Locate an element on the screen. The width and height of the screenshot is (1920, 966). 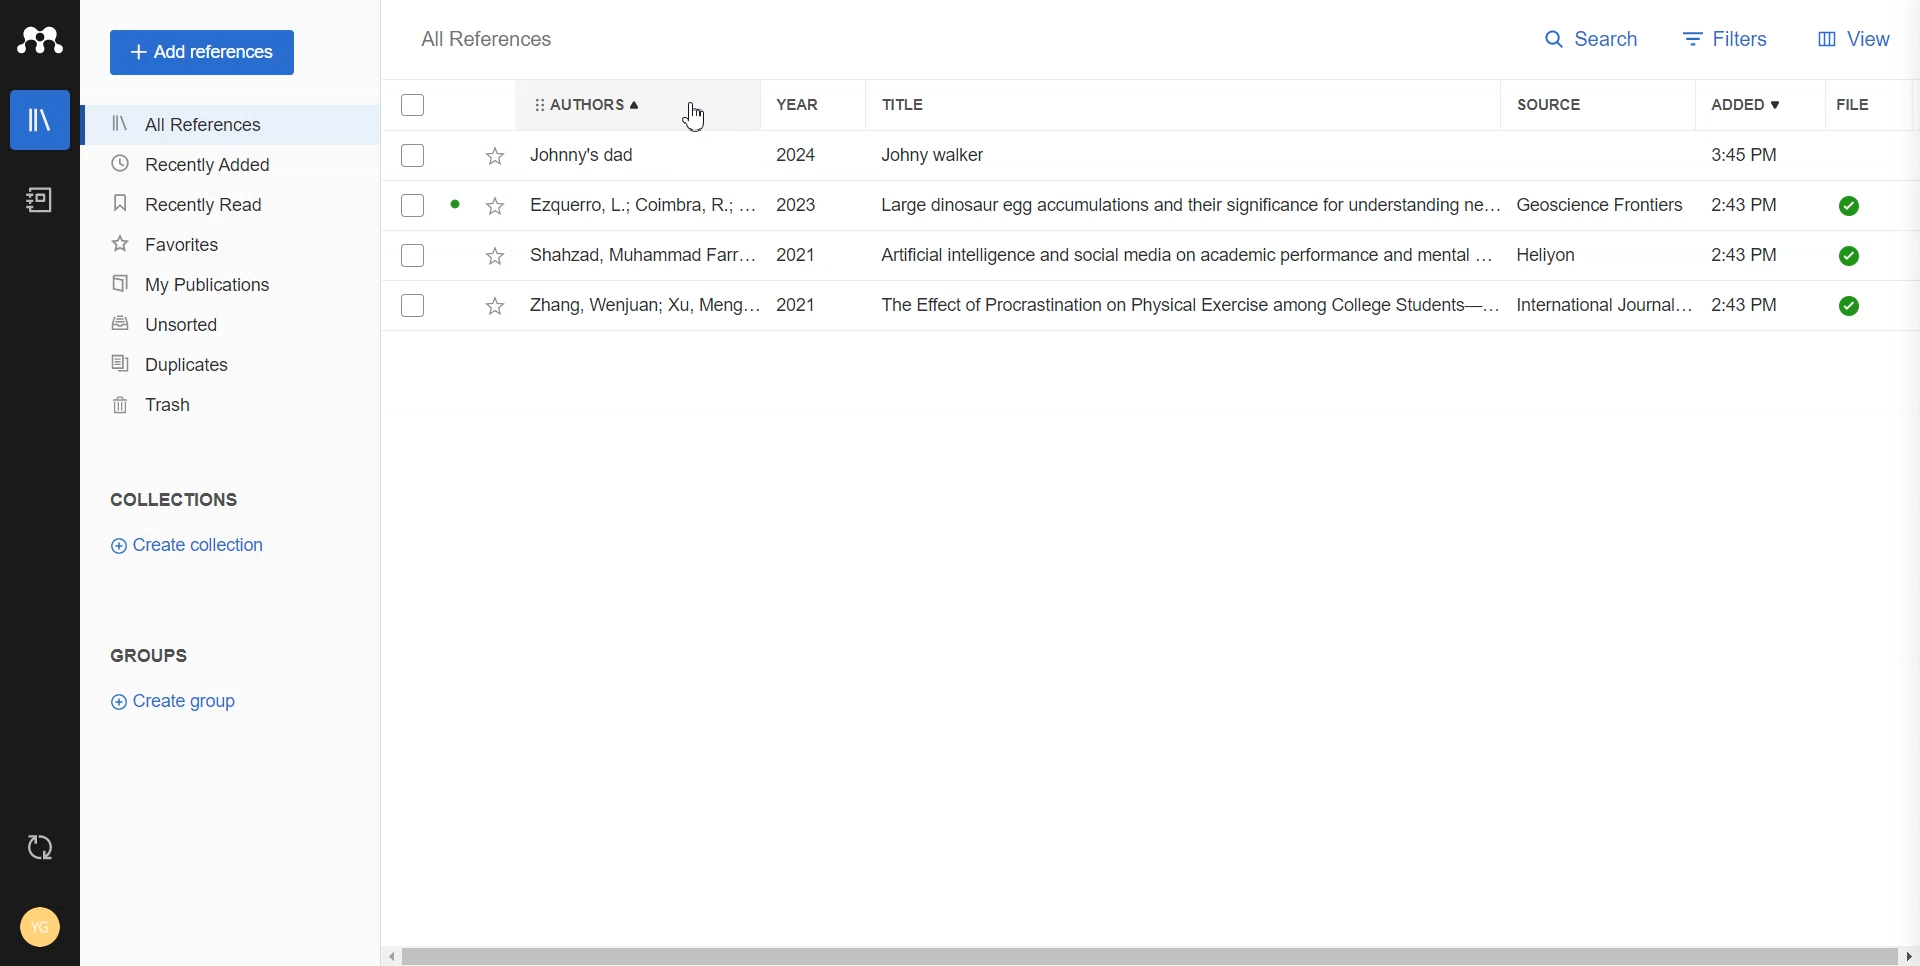
download Check is located at coordinates (1849, 206).